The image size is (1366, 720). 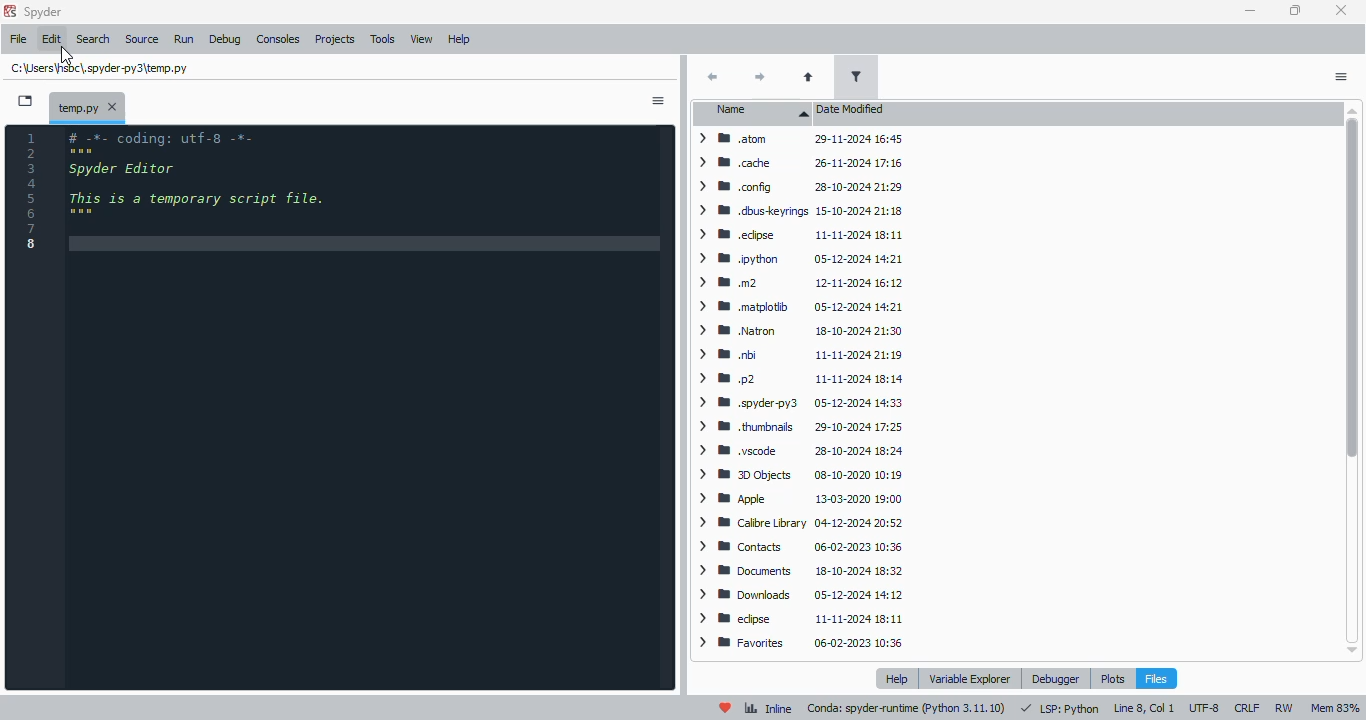 What do you see at coordinates (1340, 10) in the screenshot?
I see `close` at bounding box center [1340, 10].